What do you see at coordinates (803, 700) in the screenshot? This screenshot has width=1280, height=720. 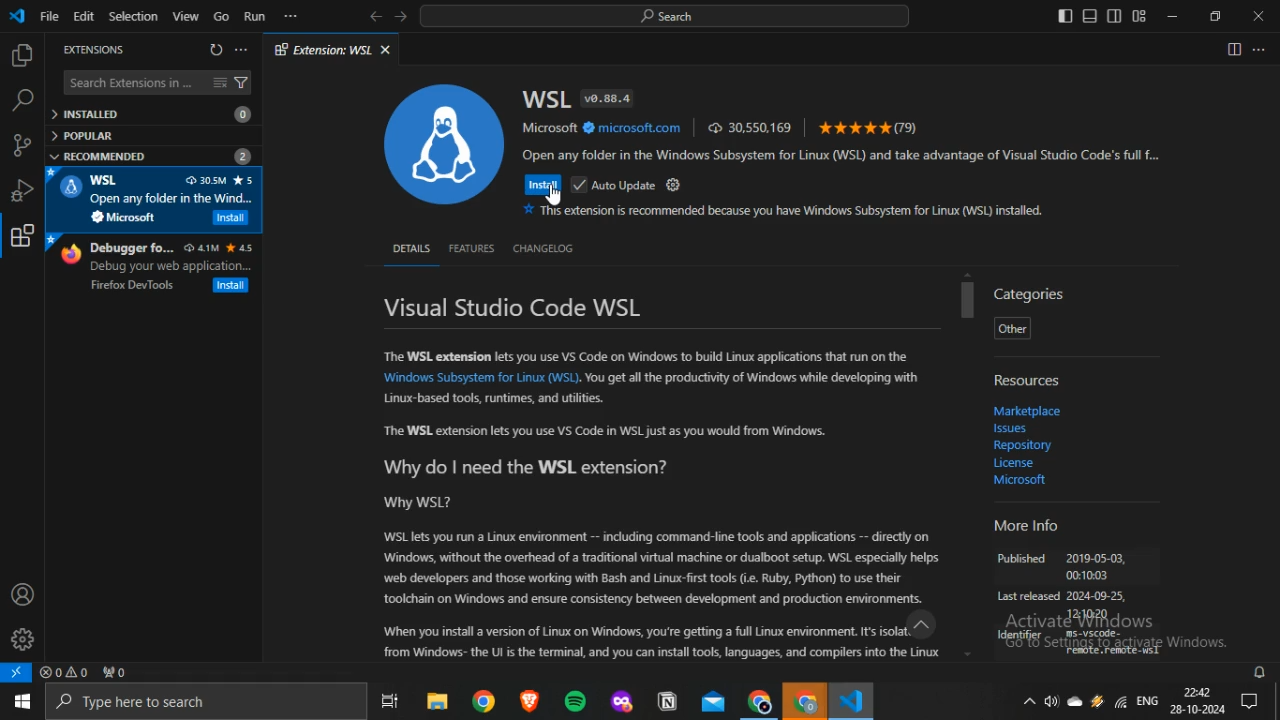 I see `Google Chrome` at bounding box center [803, 700].